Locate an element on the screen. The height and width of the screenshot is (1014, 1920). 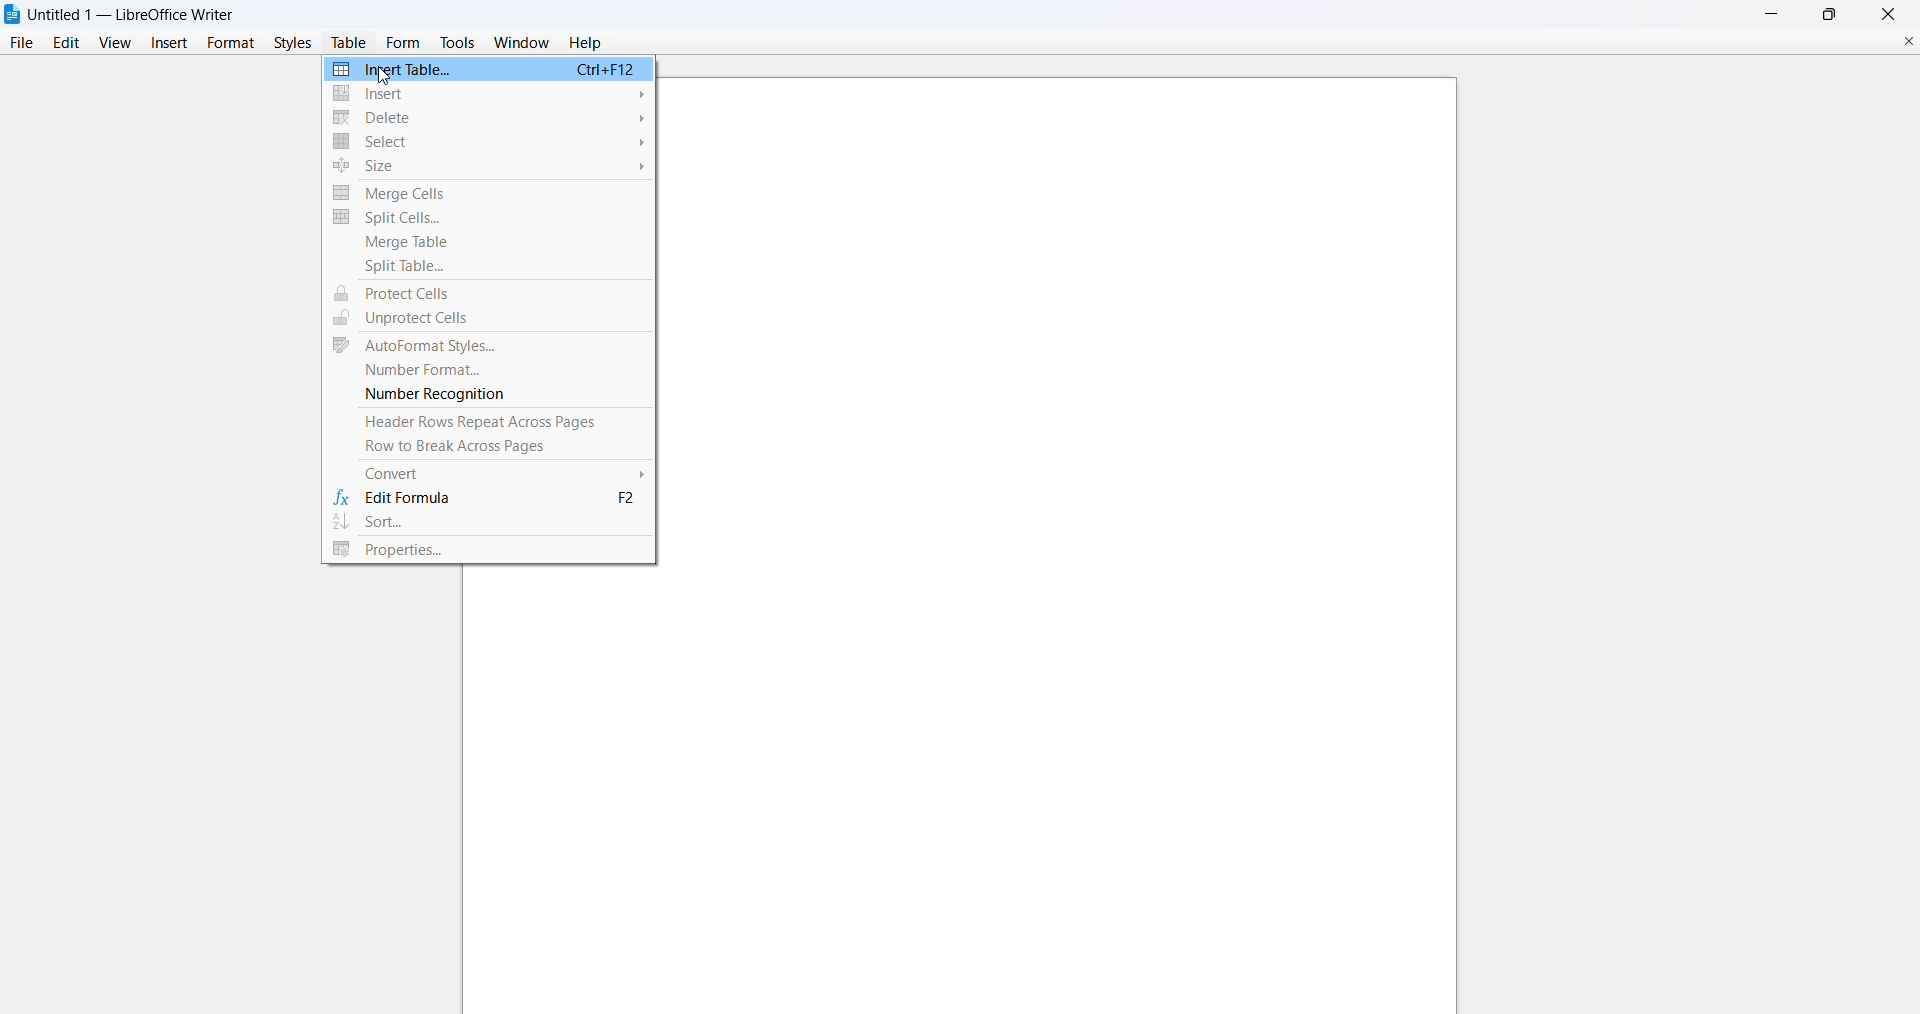
form is located at coordinates (403, 42).